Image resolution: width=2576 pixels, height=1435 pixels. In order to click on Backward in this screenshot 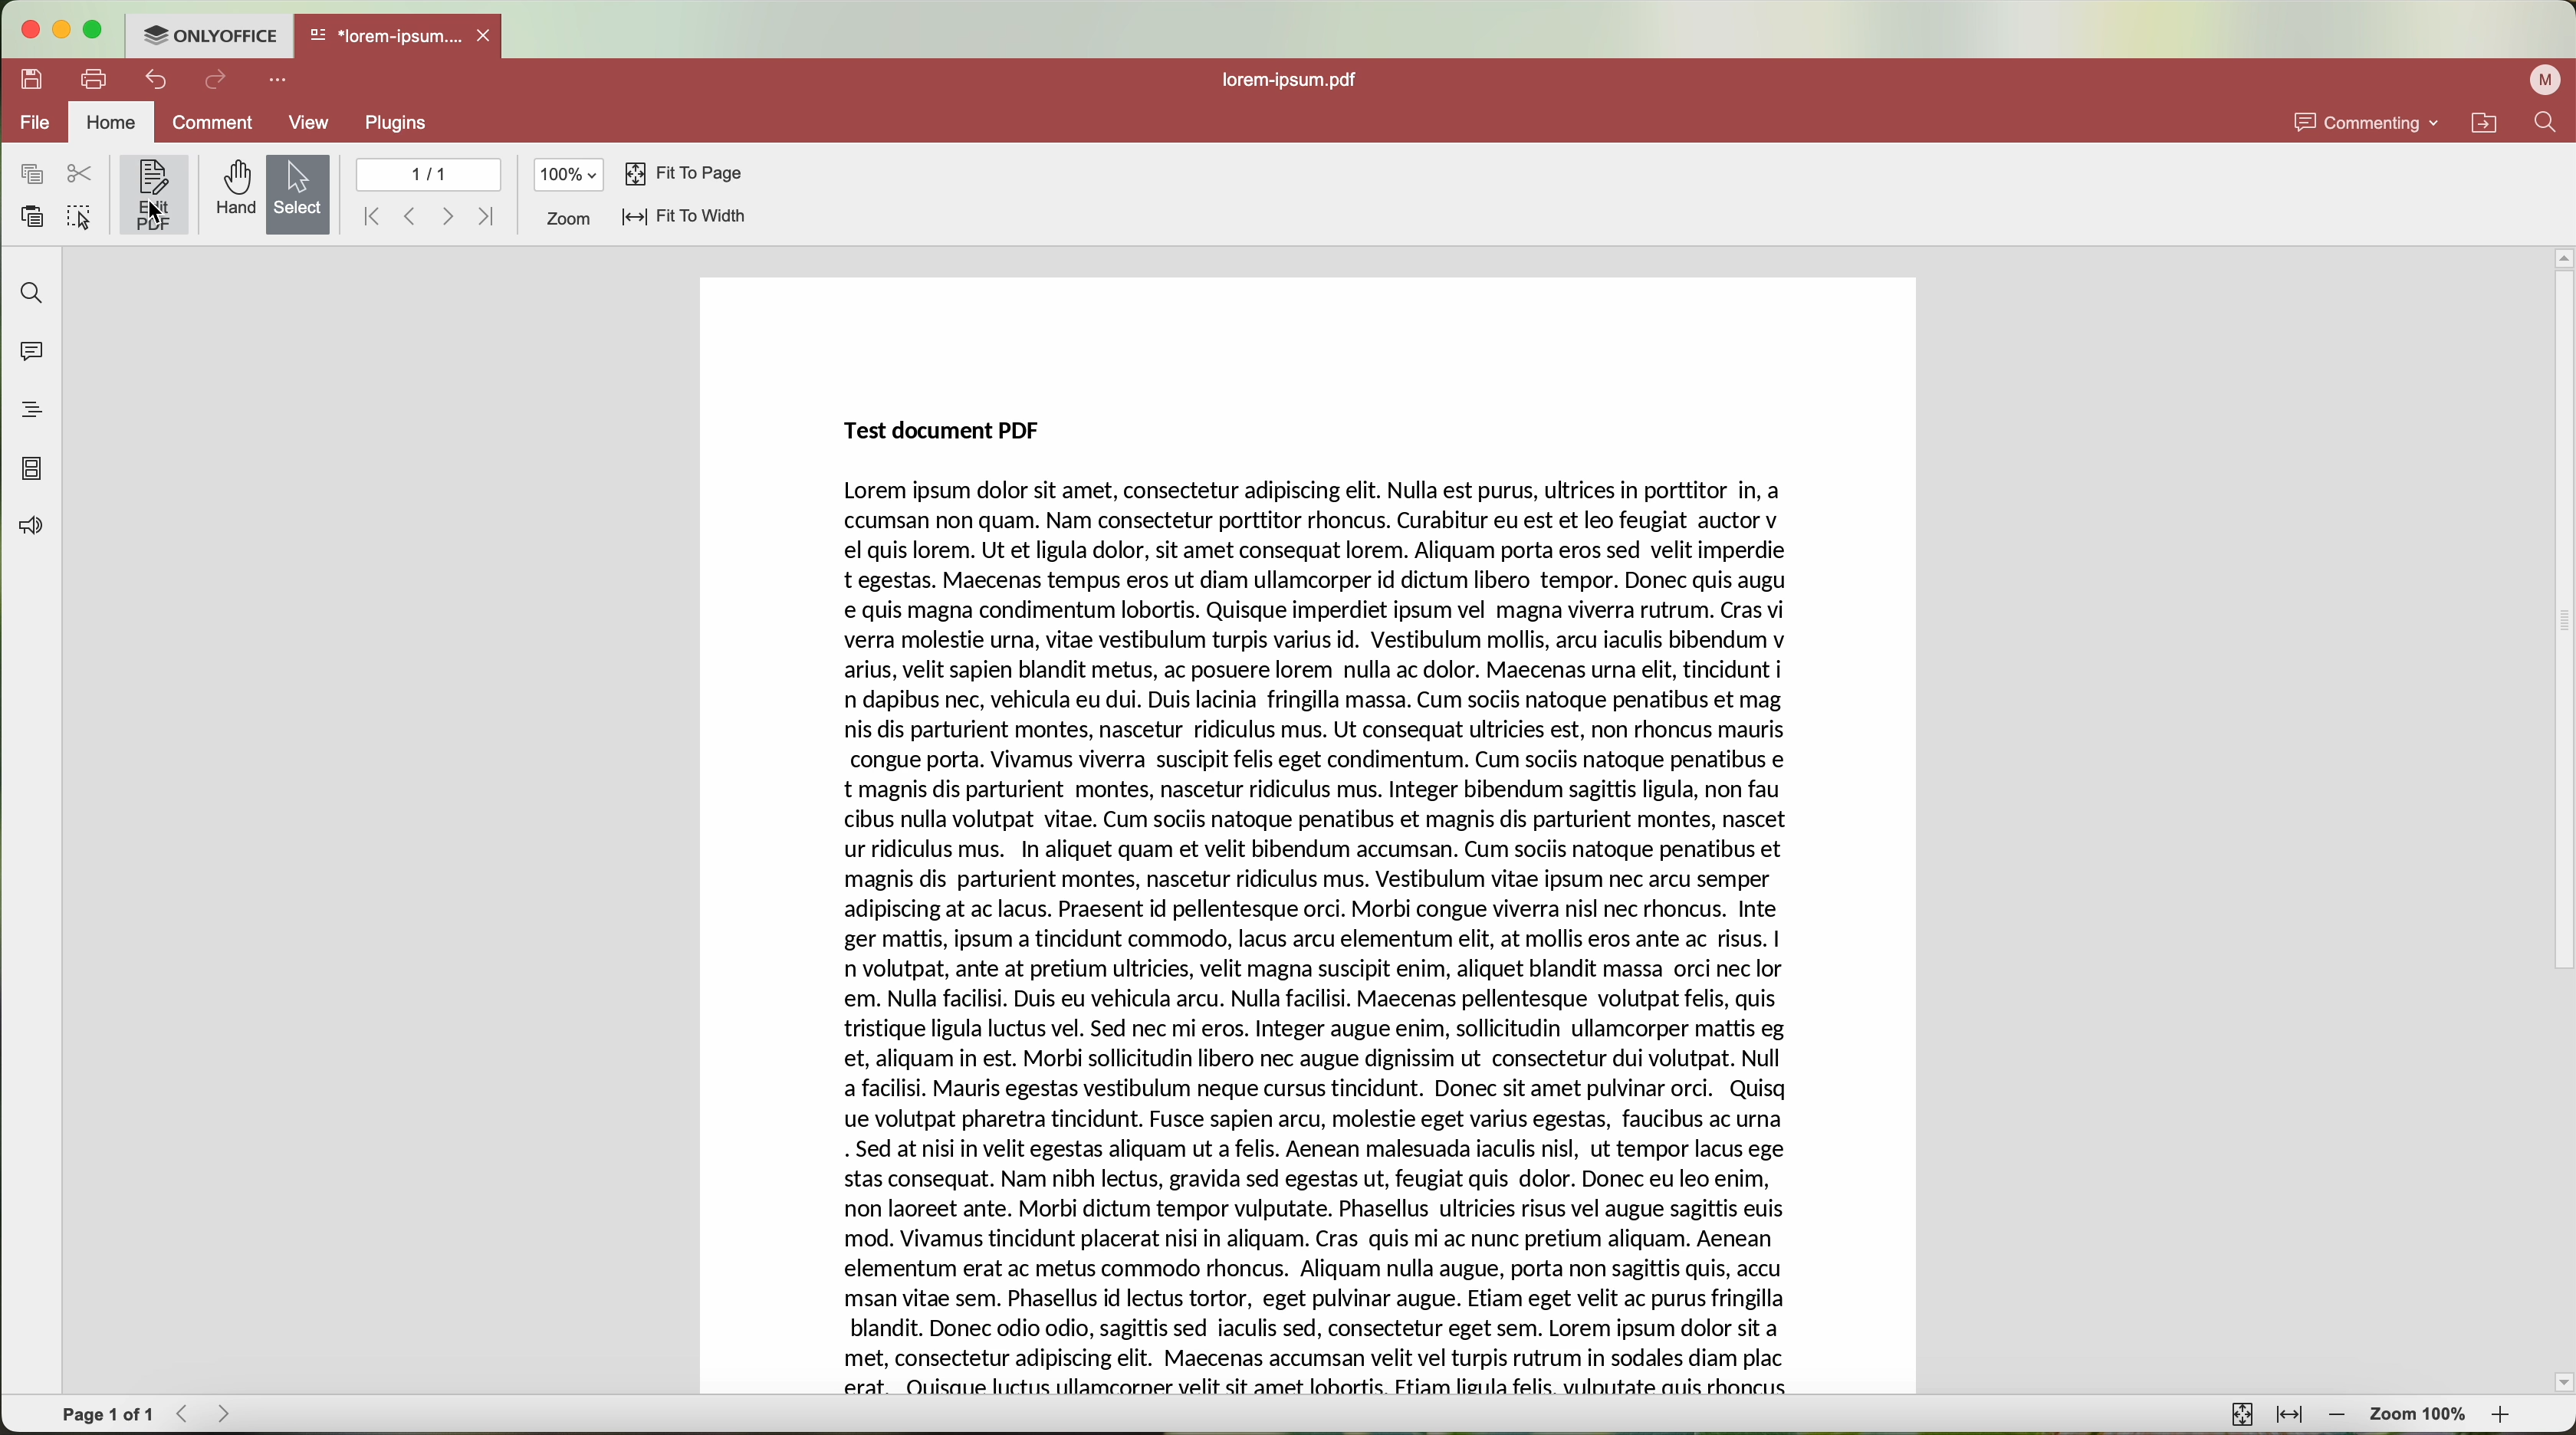, I will do `click(407, 218)`.